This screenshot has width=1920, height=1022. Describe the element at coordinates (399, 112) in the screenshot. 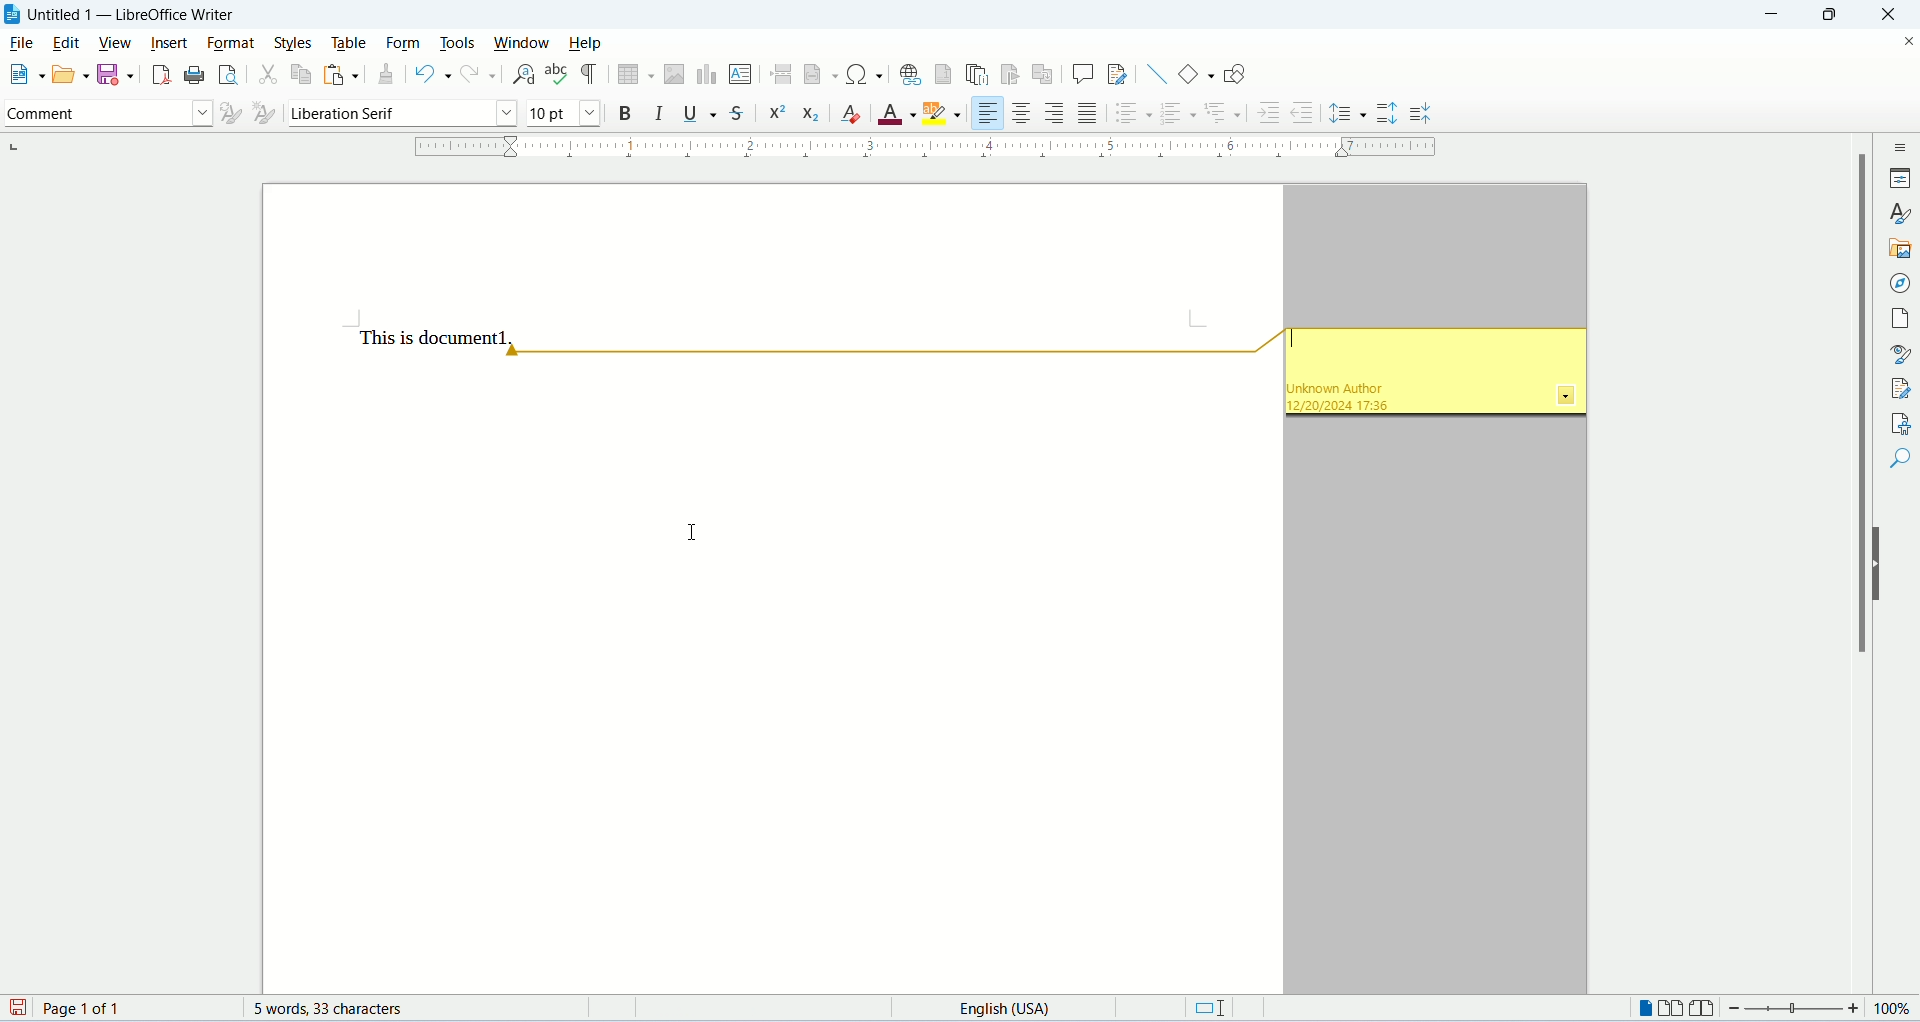

I see `font name` at that location.